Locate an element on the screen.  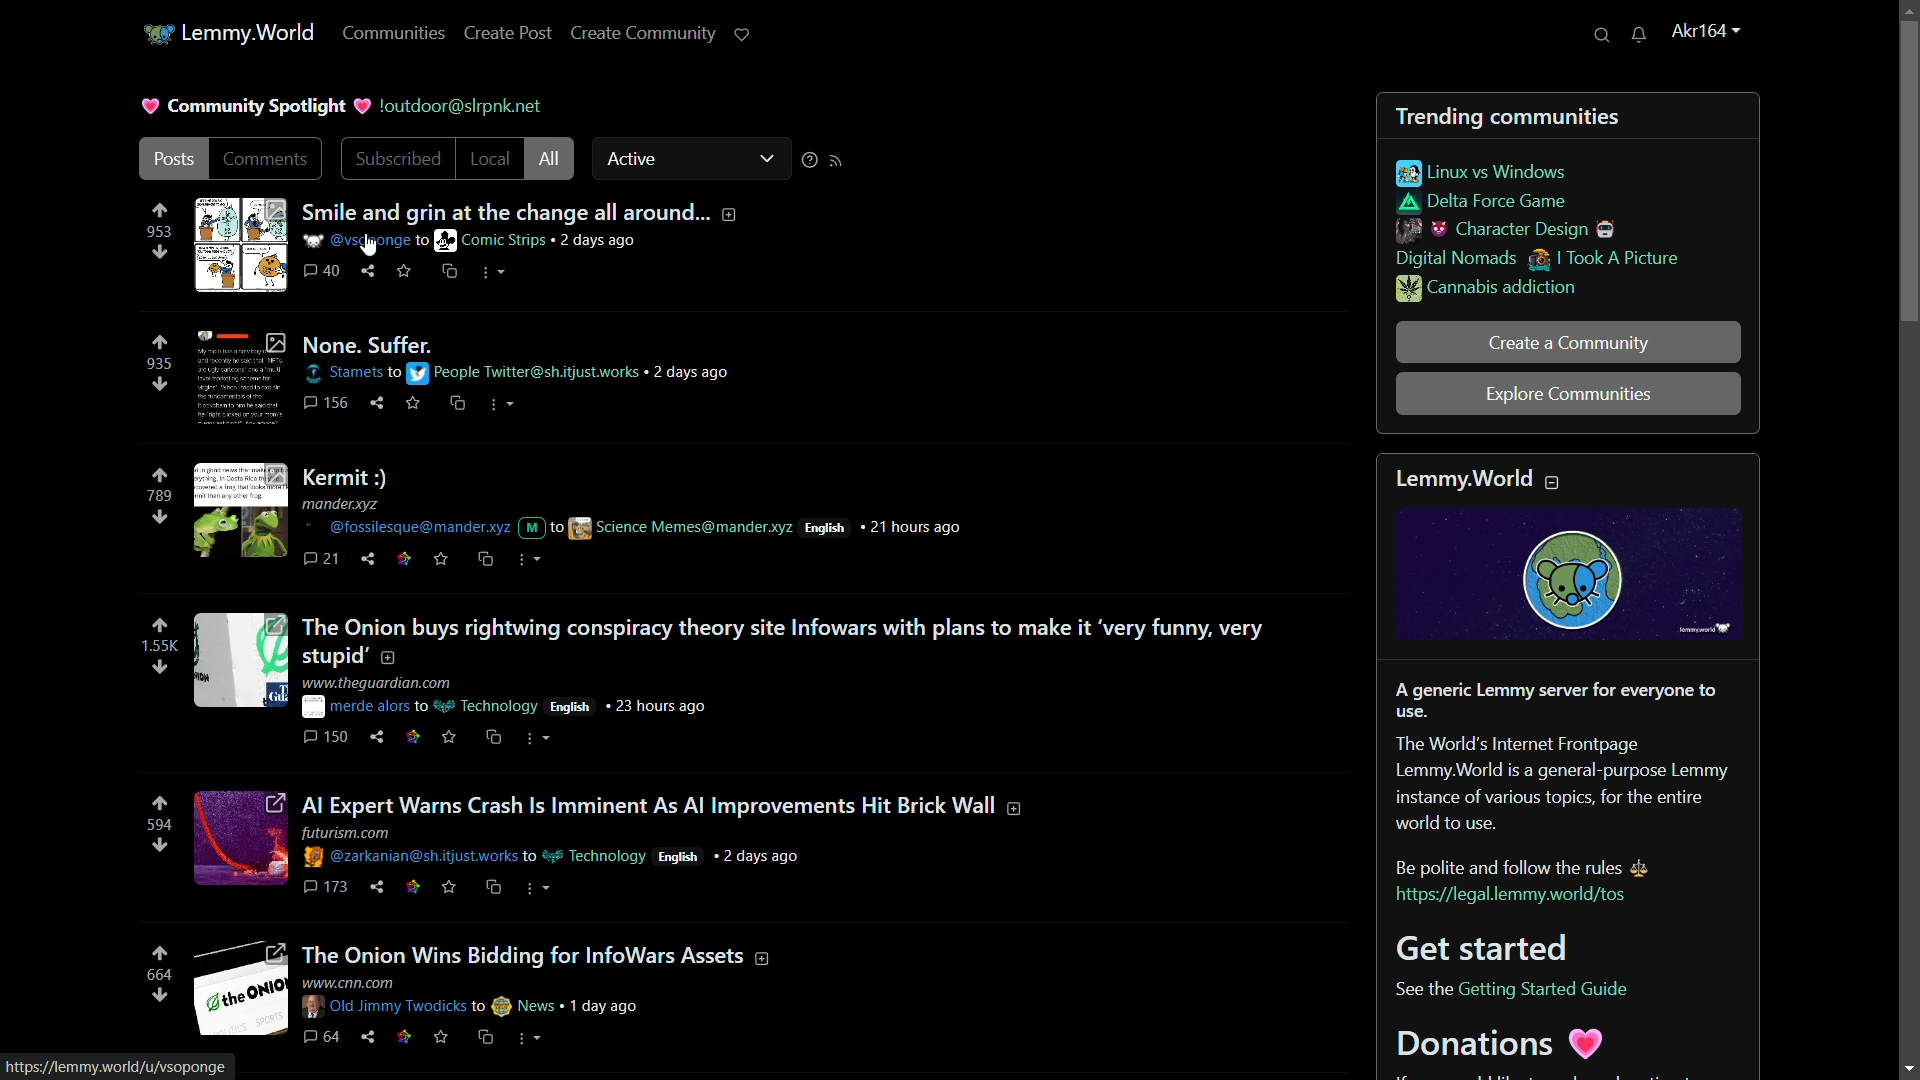
upvote is located at coordinates (159, 803).